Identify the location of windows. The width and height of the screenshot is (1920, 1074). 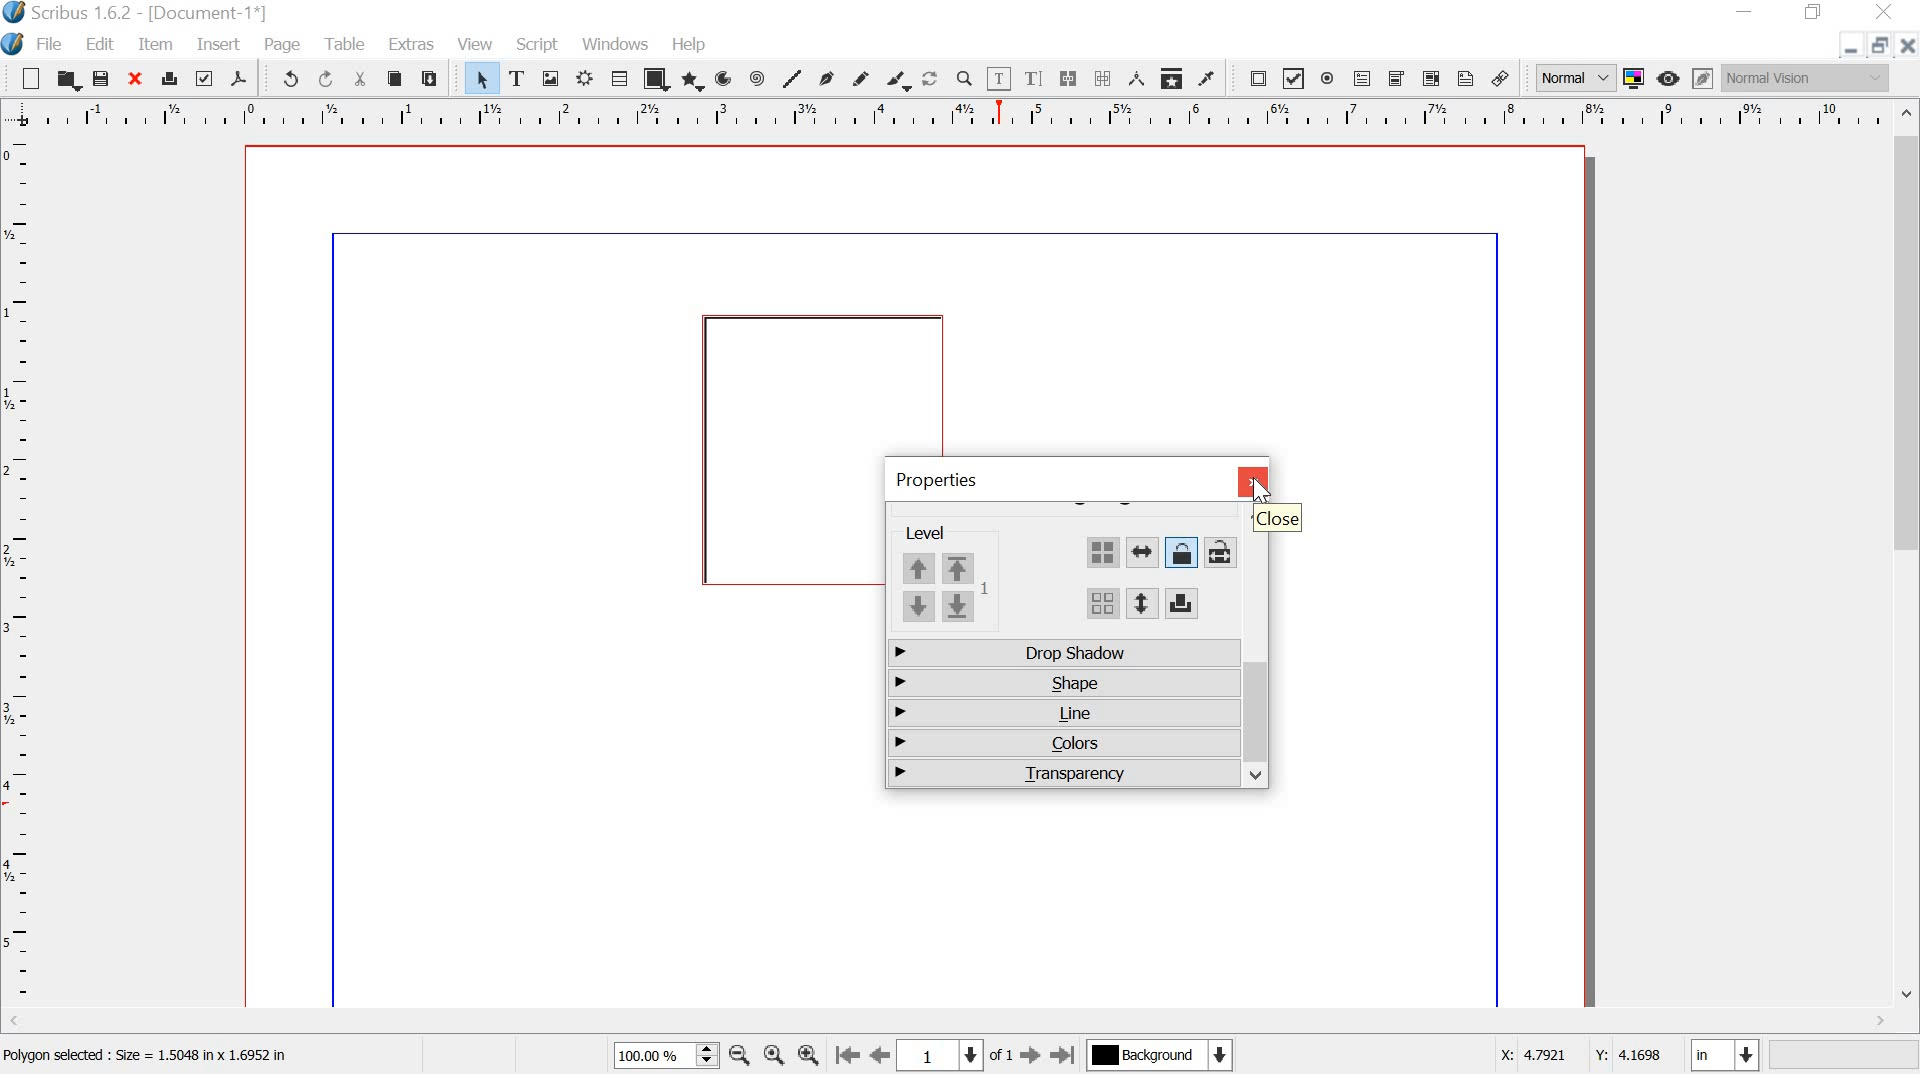
(616, 44).